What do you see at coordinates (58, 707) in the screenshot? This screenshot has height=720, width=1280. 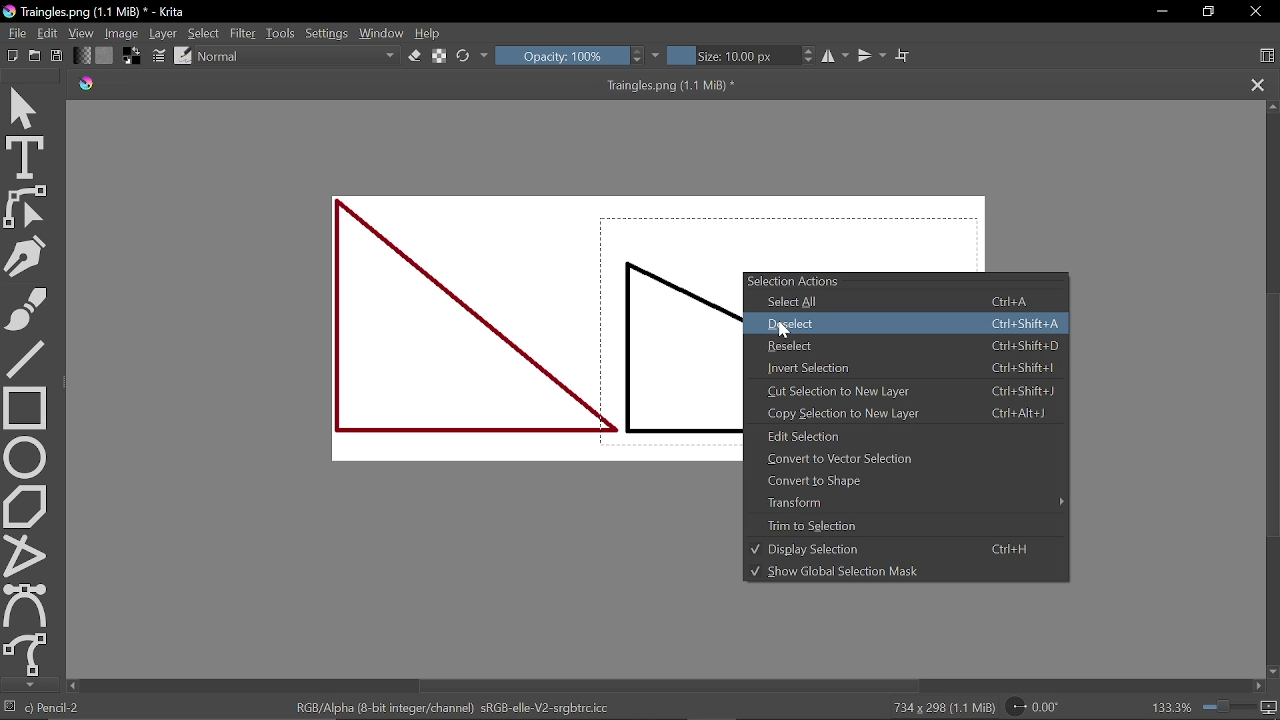 I see `Pencil-2` at bounding box center [58, 707].